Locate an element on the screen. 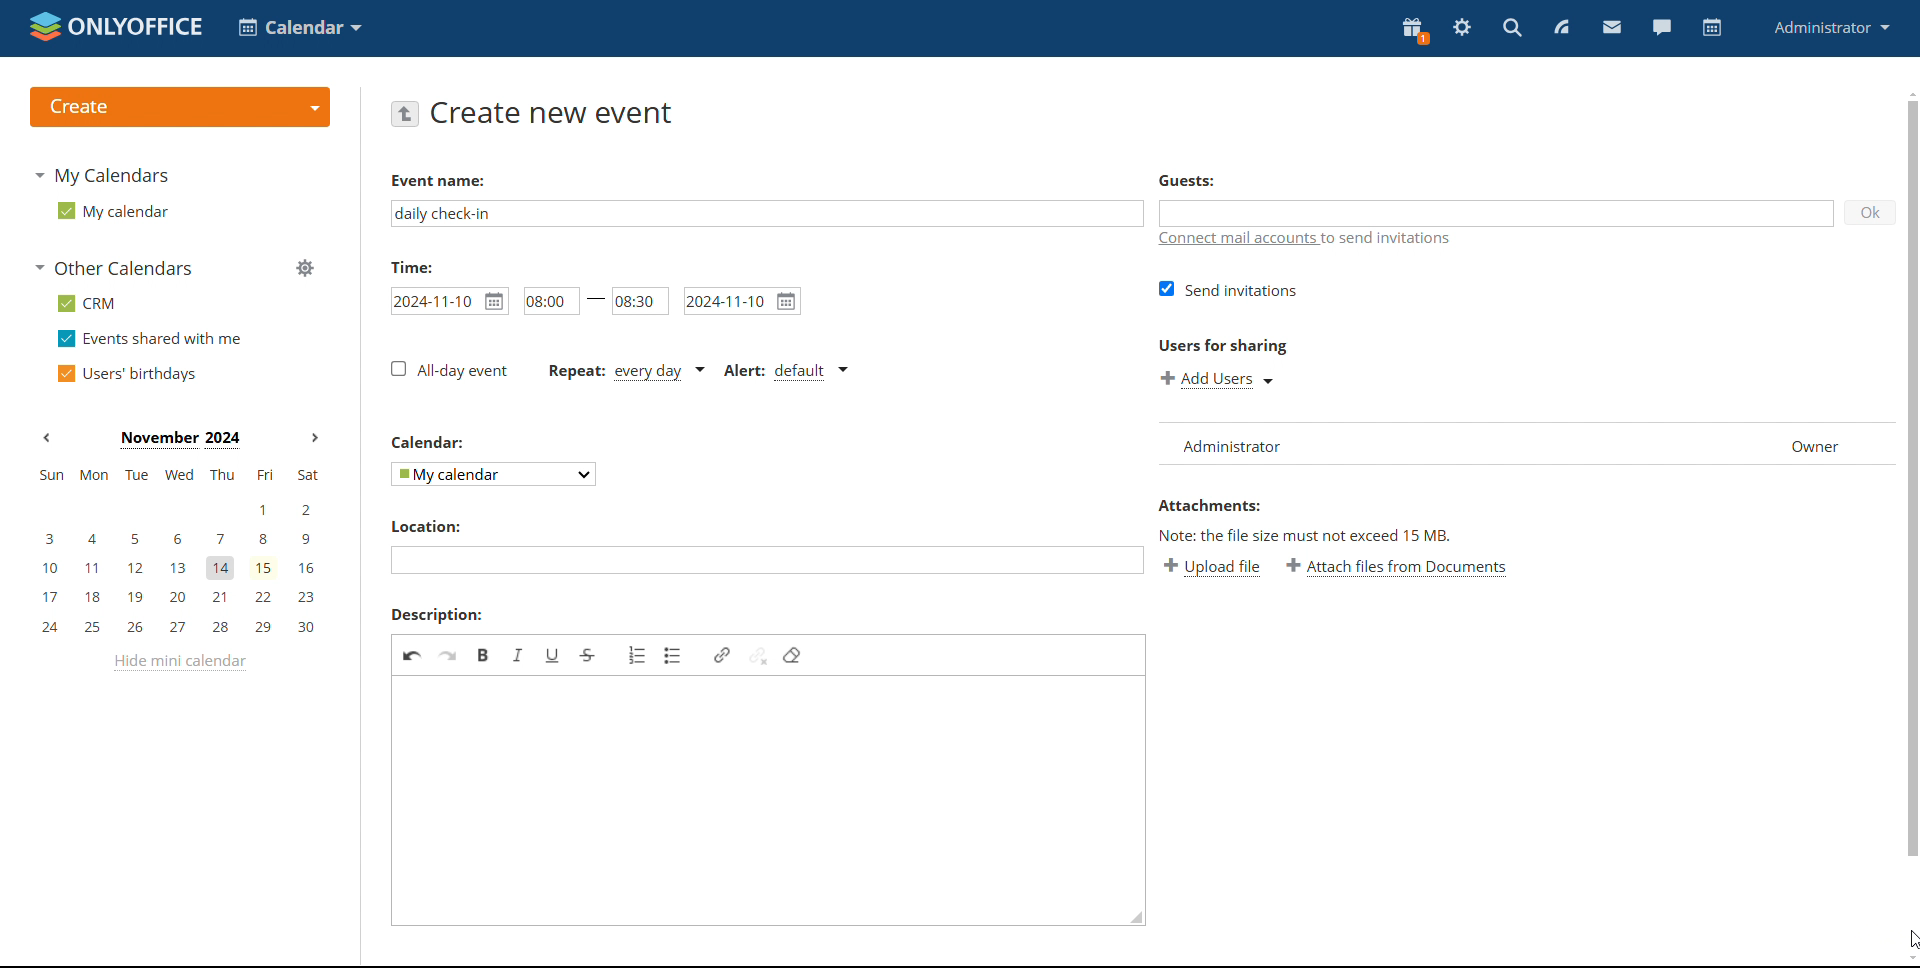 The width and height of the screenshot is (1920, 968). search is located at coordinates (1511, 29).